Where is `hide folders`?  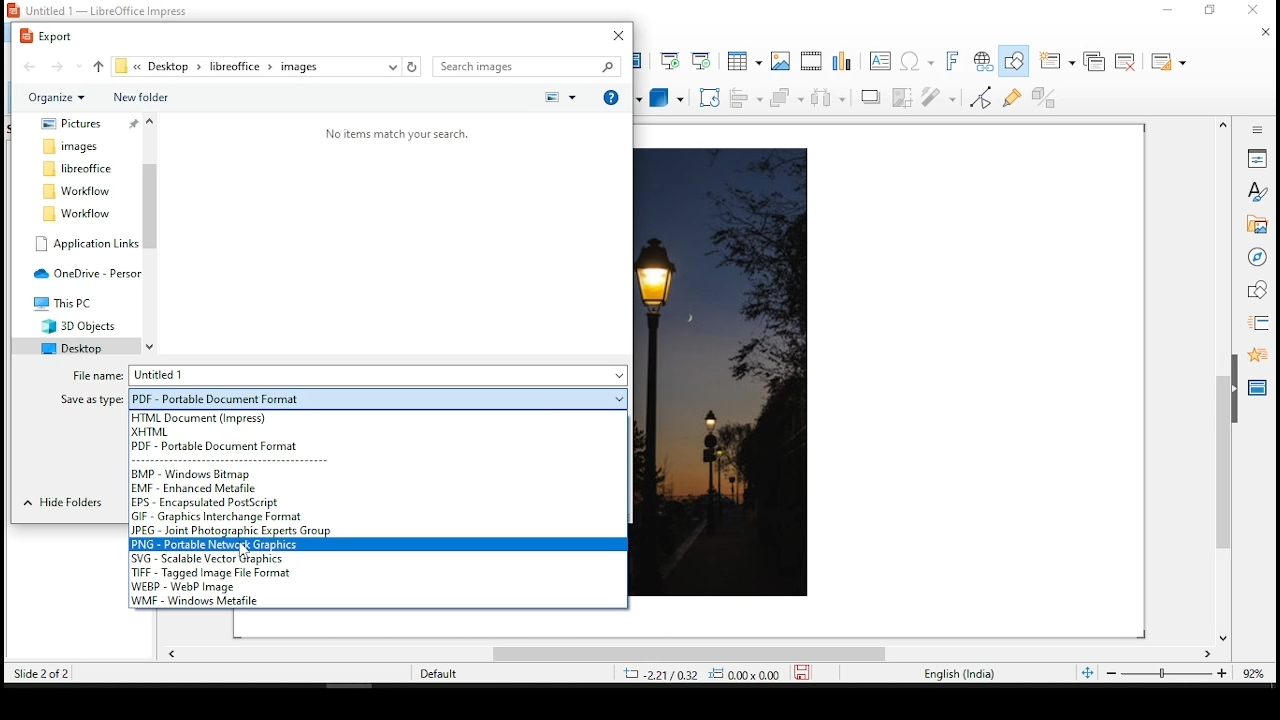
hide folders is located at coordinates (63, 503).